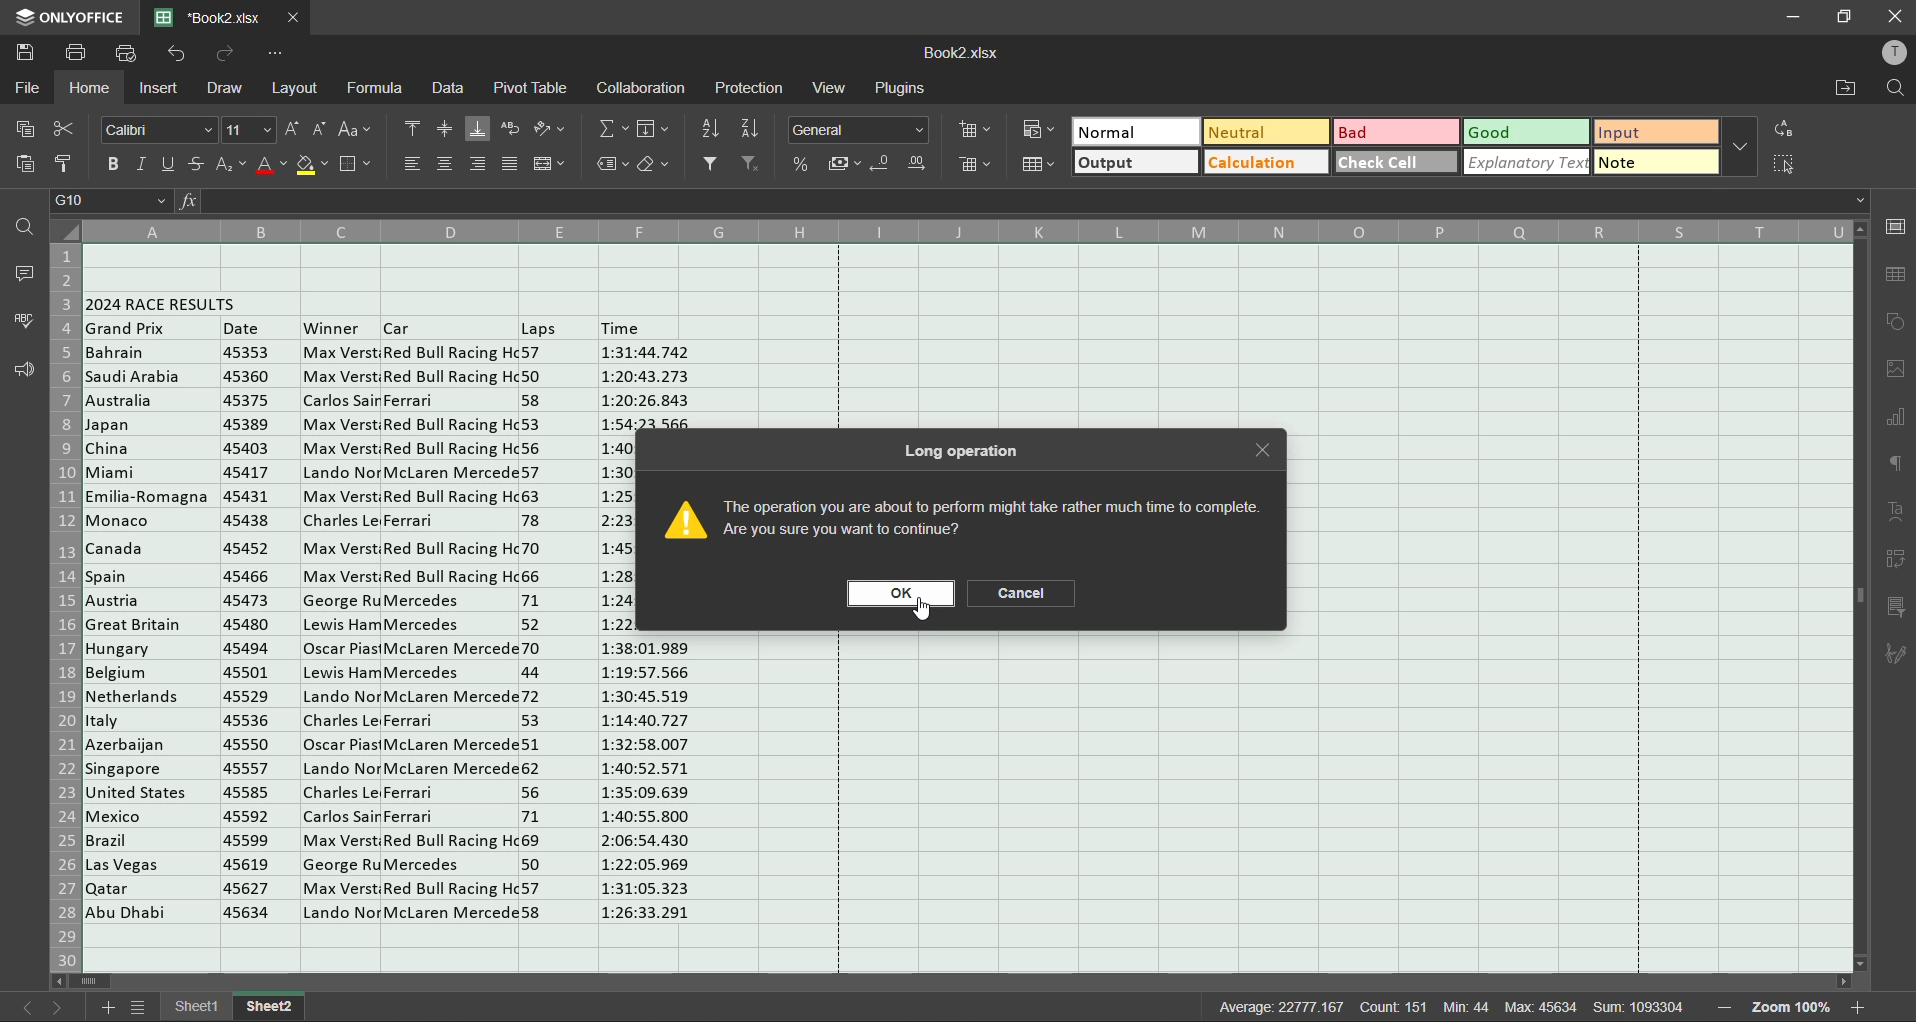  I want to click on grand prix, so click(127, 328).